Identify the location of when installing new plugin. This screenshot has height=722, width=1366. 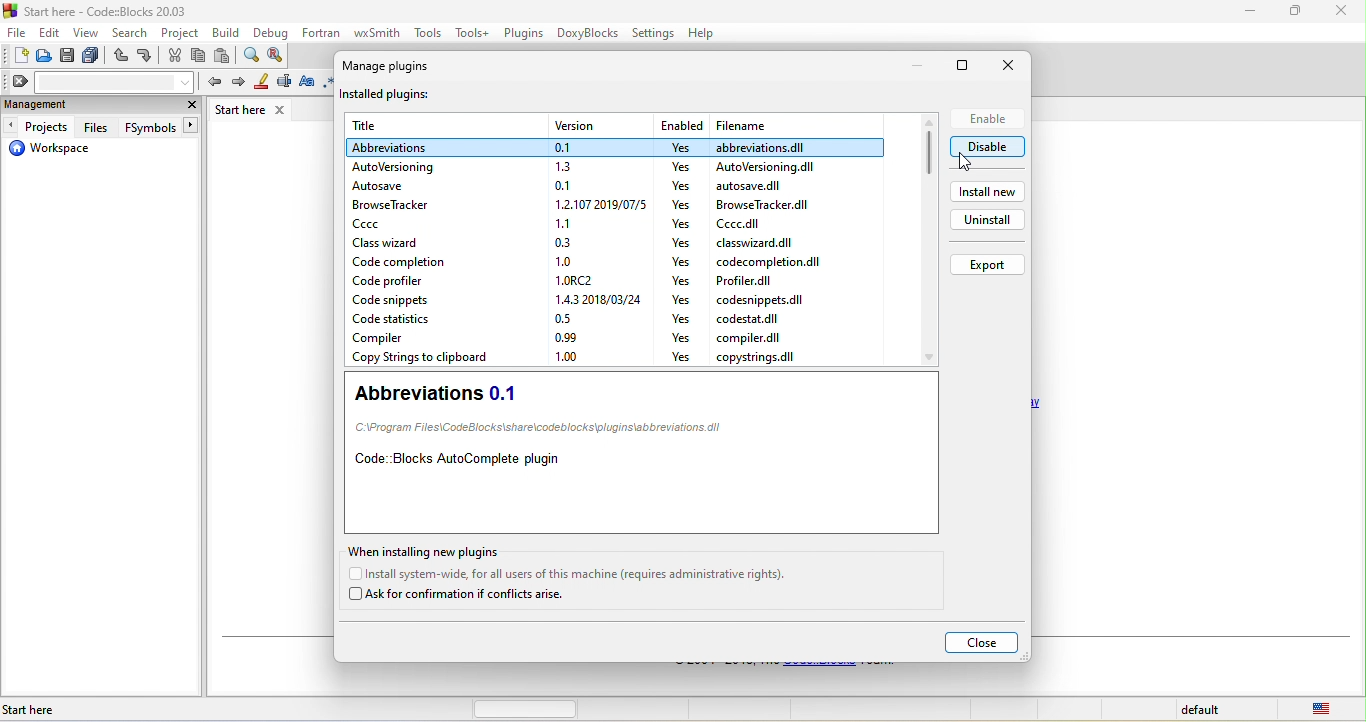
(426, 550).